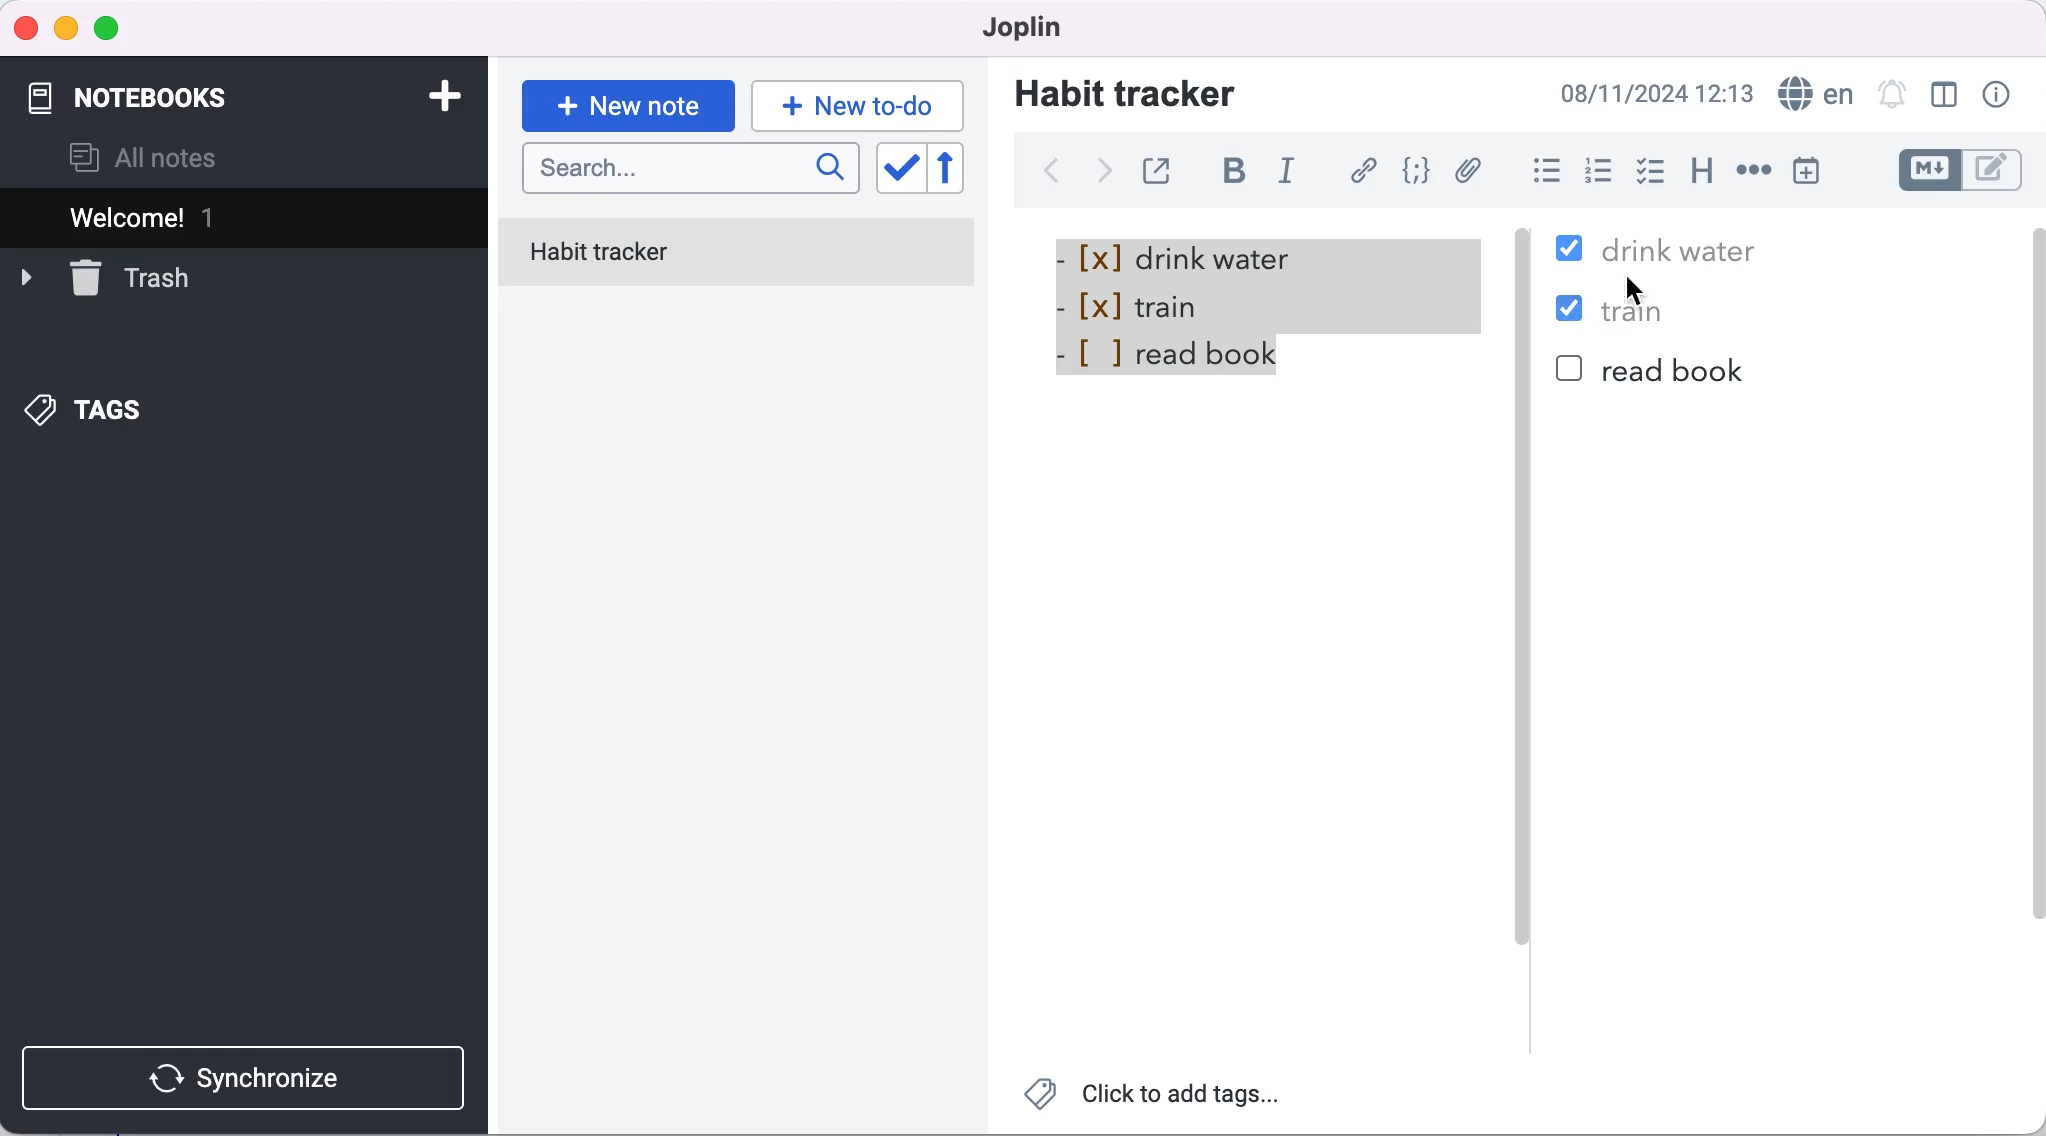  Describe the element at coordinates (1261, 309) in the screenshot. I see `- [x] train` at that location.